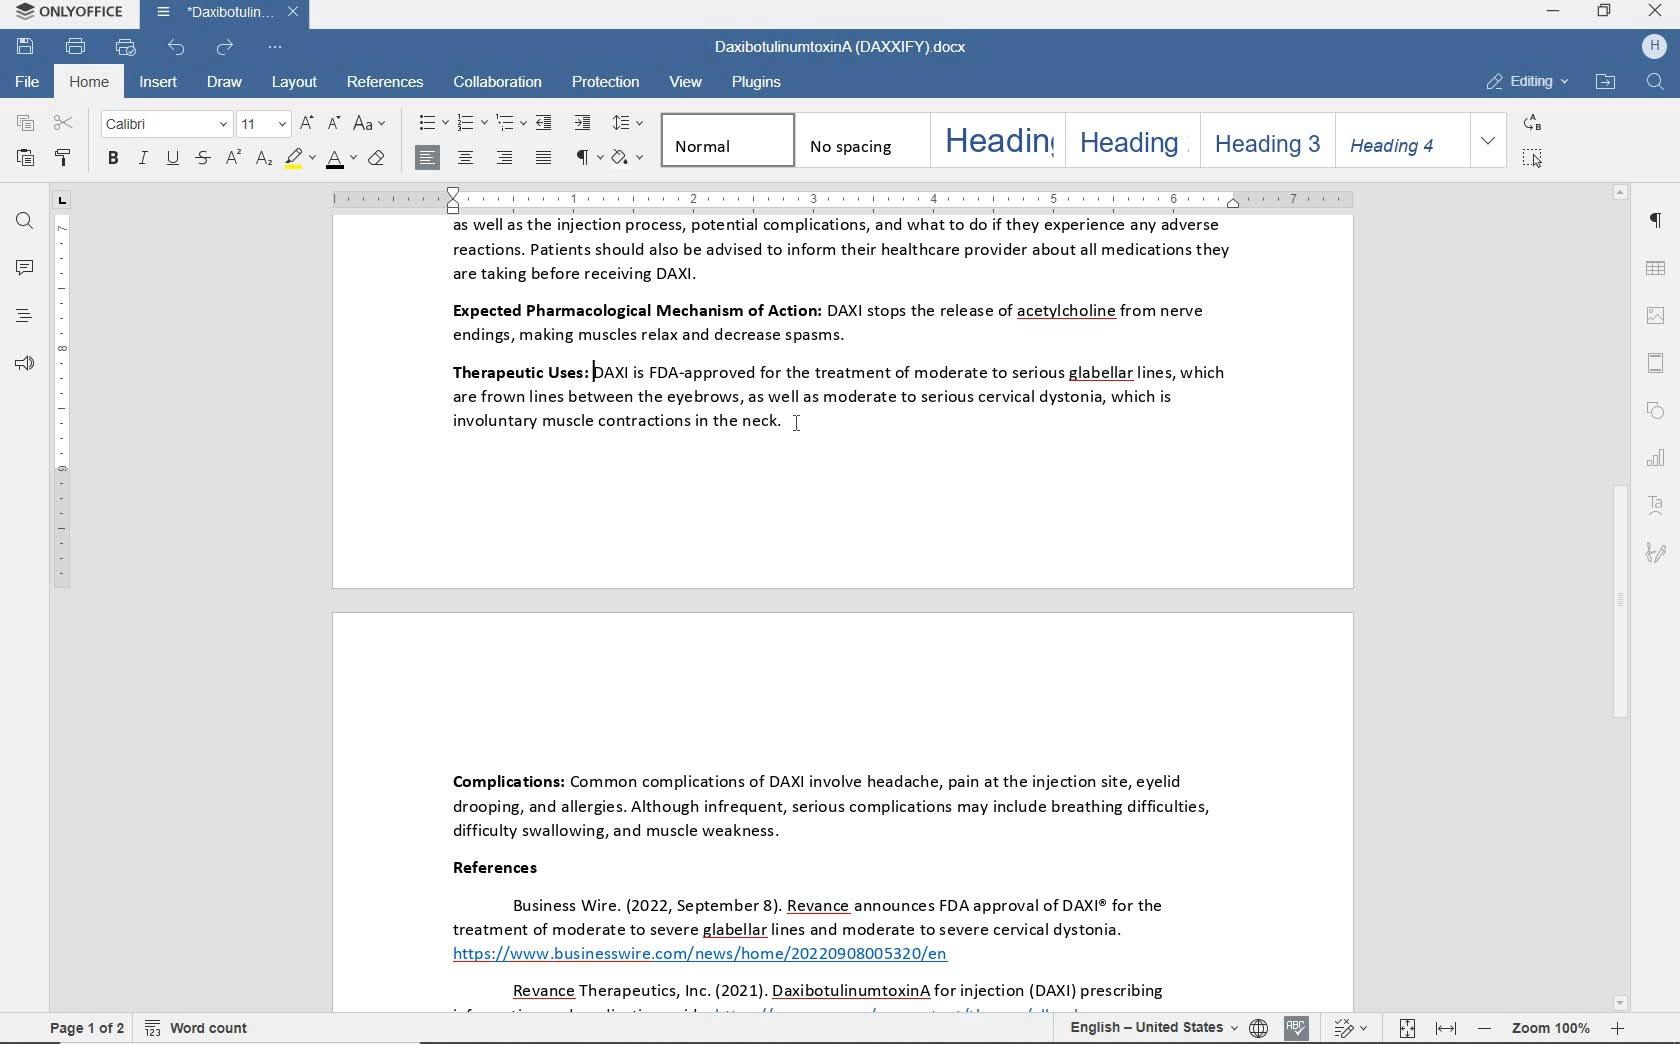 Image resolution: width=1680 pixels, height=1044 pixels. I want to click on increment font size, so click(304, 123).